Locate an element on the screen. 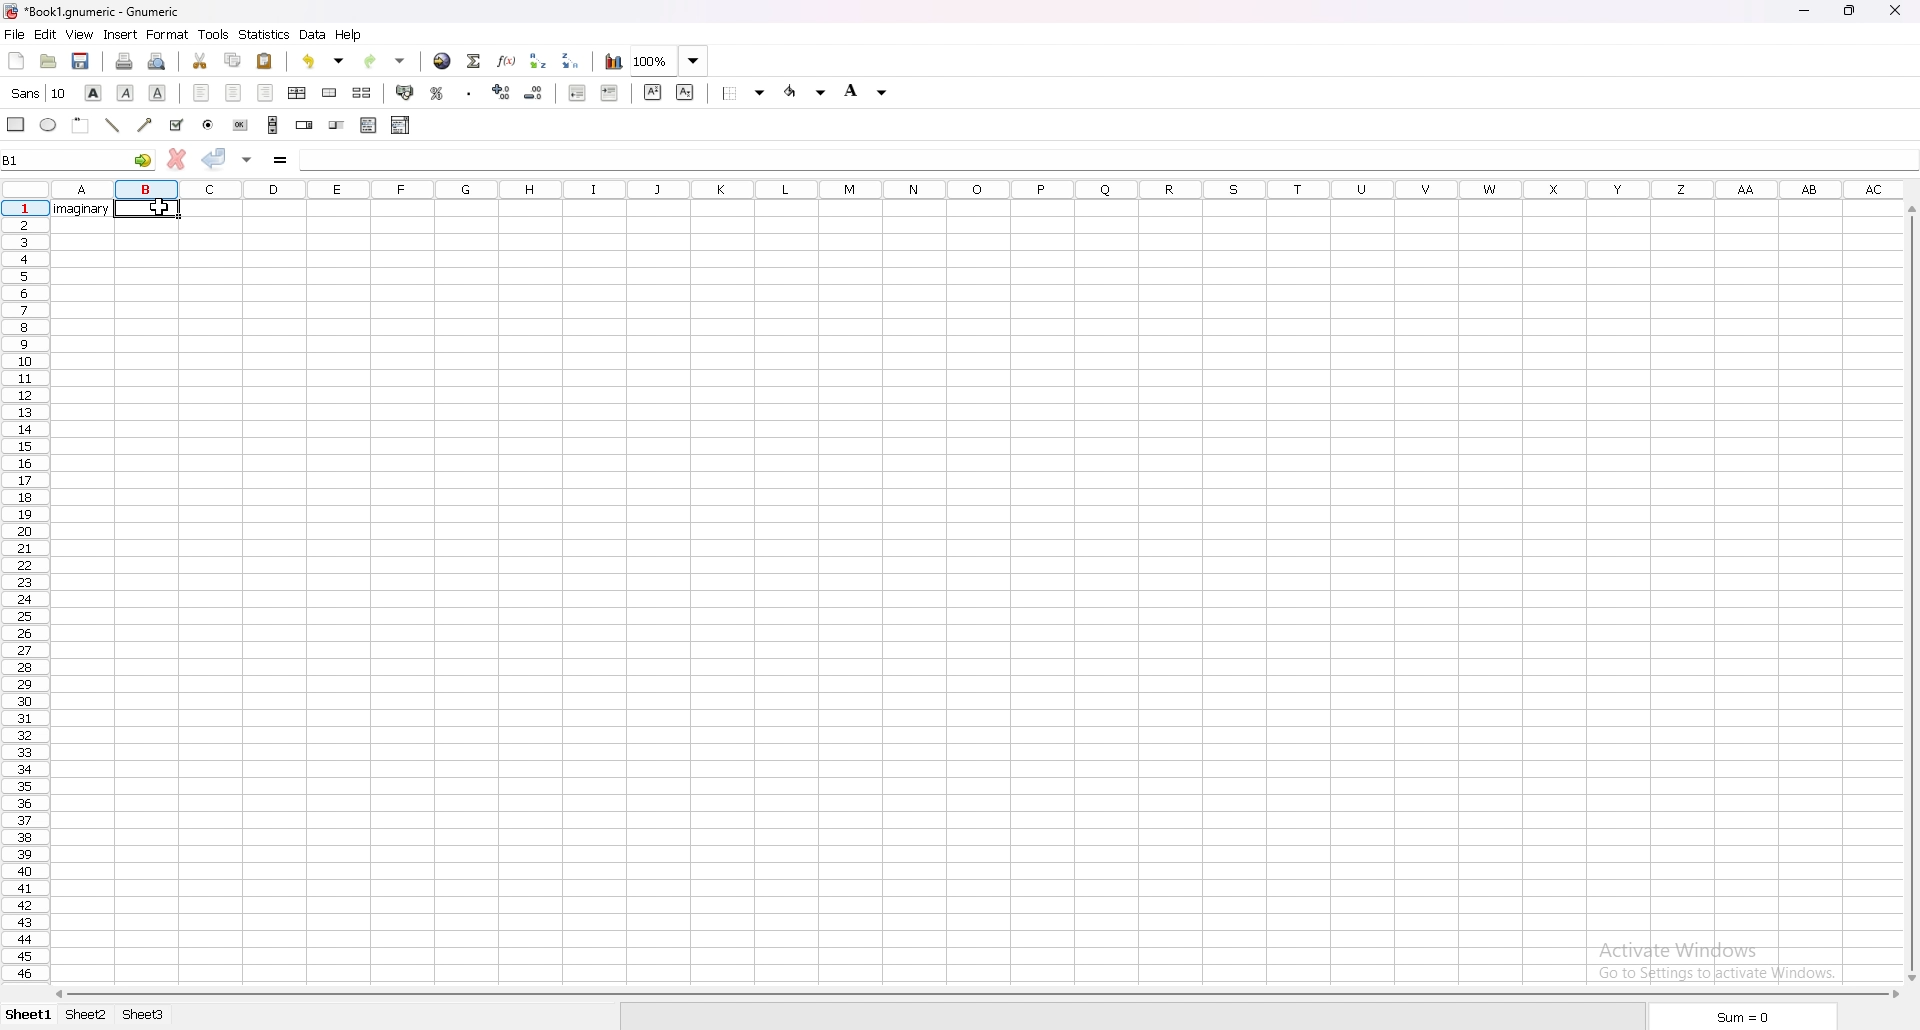 Image resolution: width=1920 pixels, height=1030 pixels. underline is located at coordinates (159, 93).